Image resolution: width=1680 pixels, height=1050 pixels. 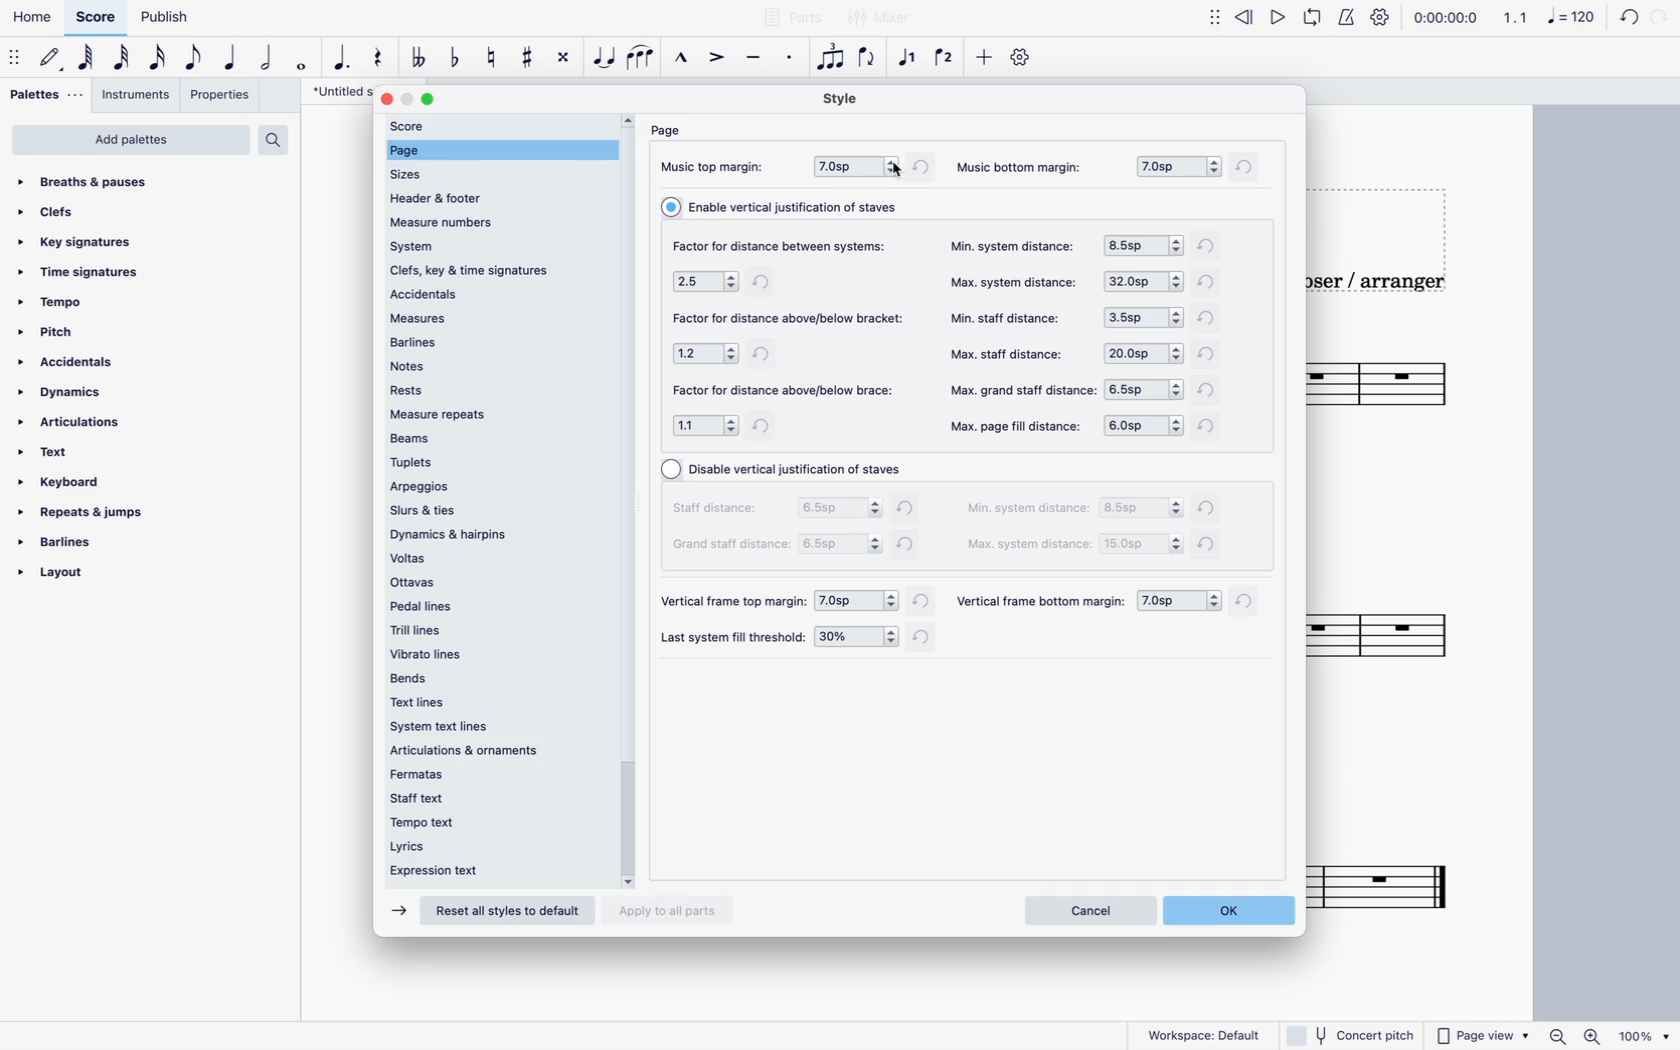 What do you see at coordinates (1211, 393) in the screenshot?
I see `refresh` at bounding box center [1211, 393].